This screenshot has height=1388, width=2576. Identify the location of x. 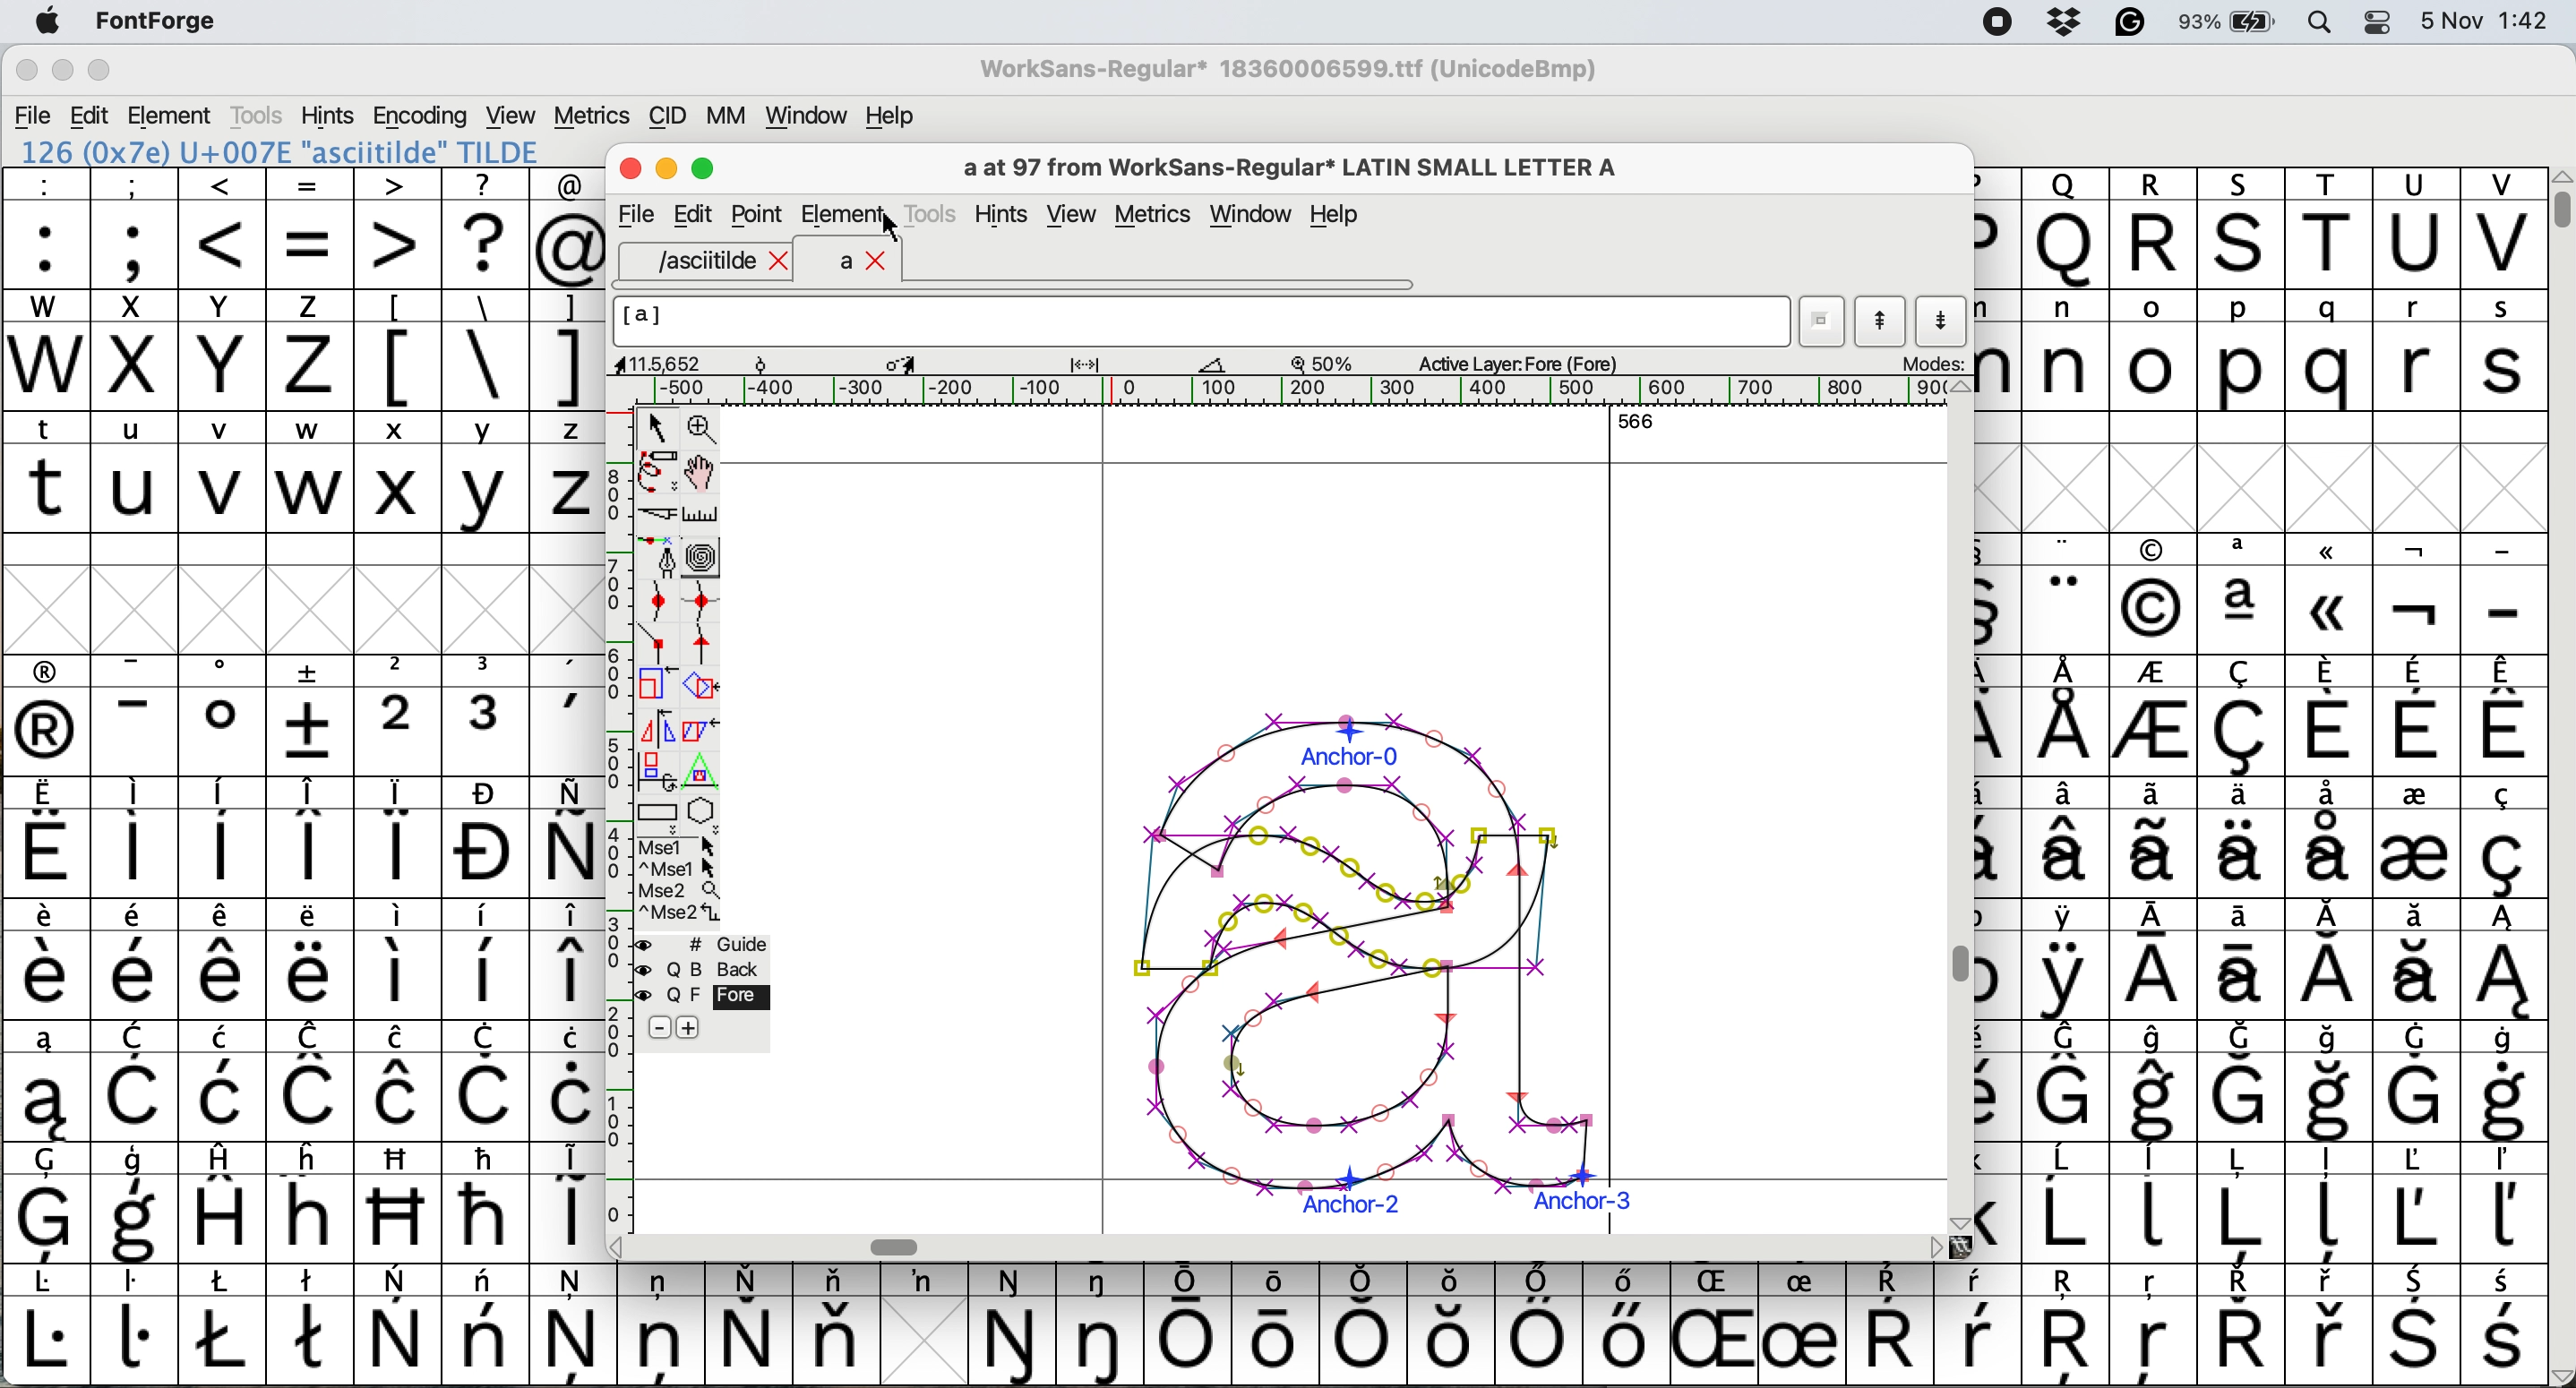
(133, 350).